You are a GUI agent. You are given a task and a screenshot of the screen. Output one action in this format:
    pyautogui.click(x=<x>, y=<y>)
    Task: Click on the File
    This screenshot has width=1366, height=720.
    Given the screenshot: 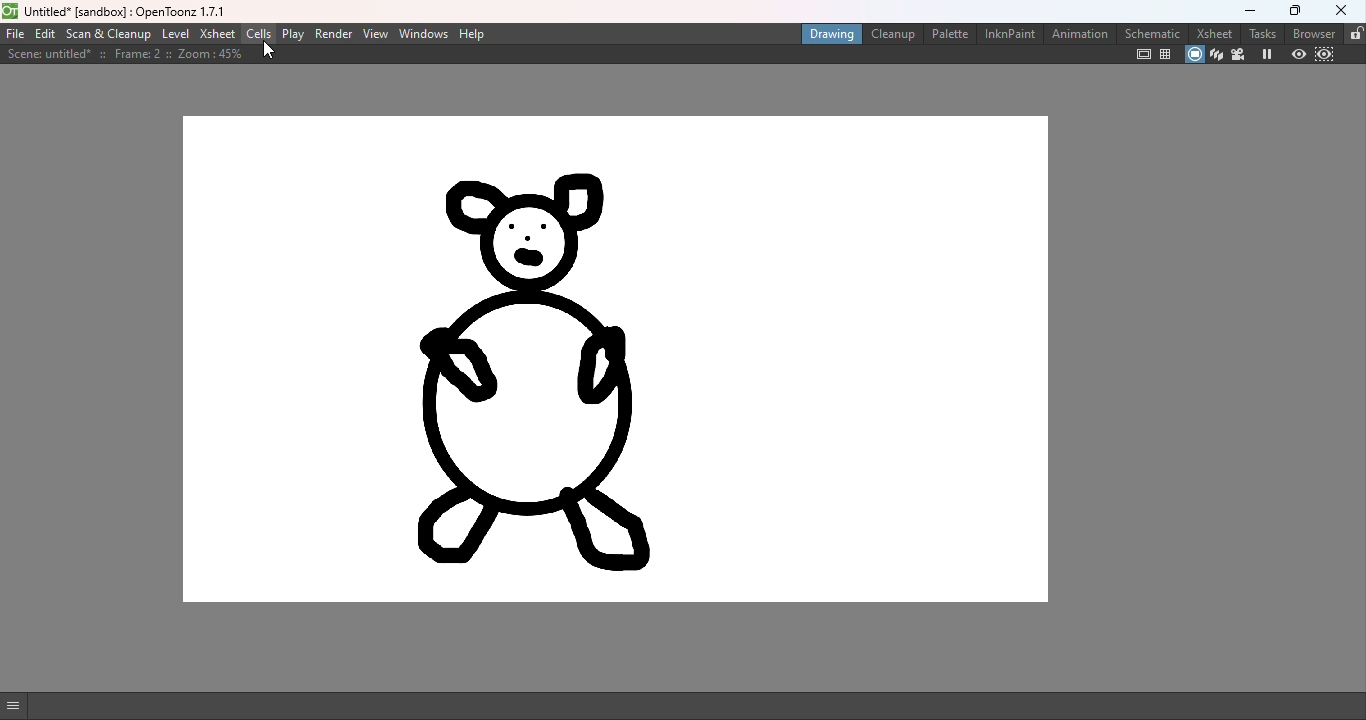 What is the action you would take?
    pyautogui.click(x=13, y=34)
    